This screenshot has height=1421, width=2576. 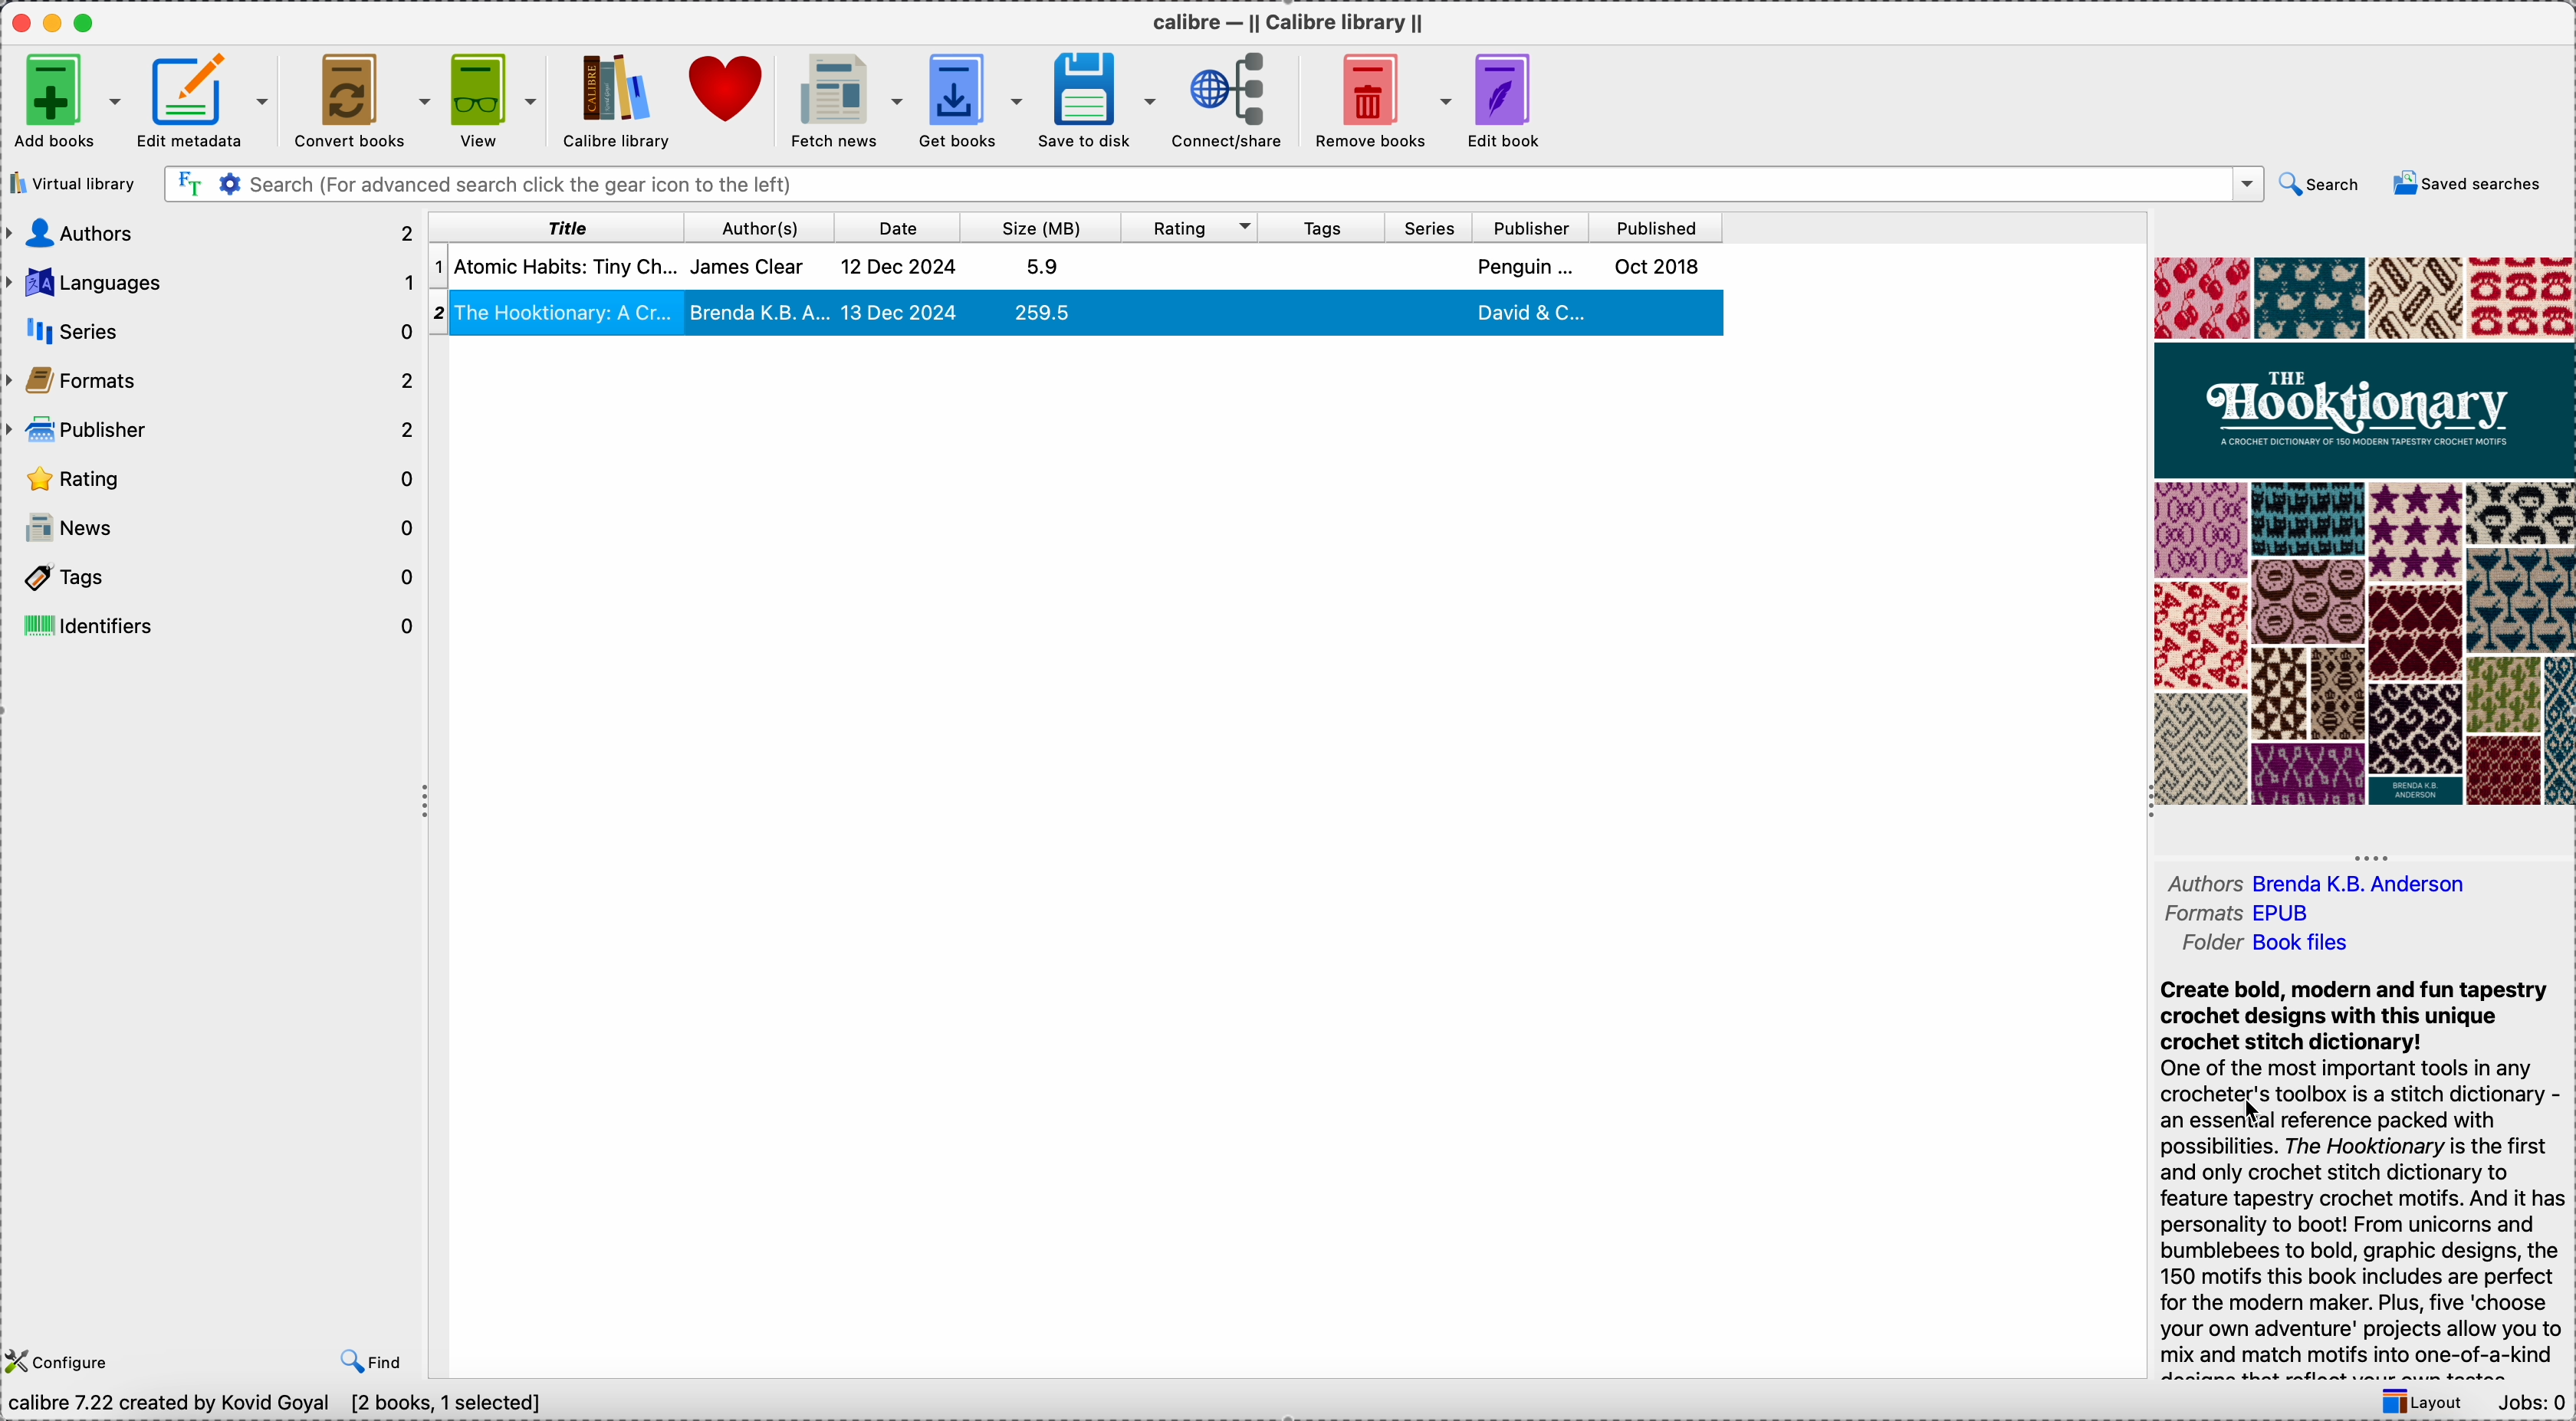 What do you see at coordinates (367, 102) in the screenshot?
I see `convert books` at bounding box center [367, 102].